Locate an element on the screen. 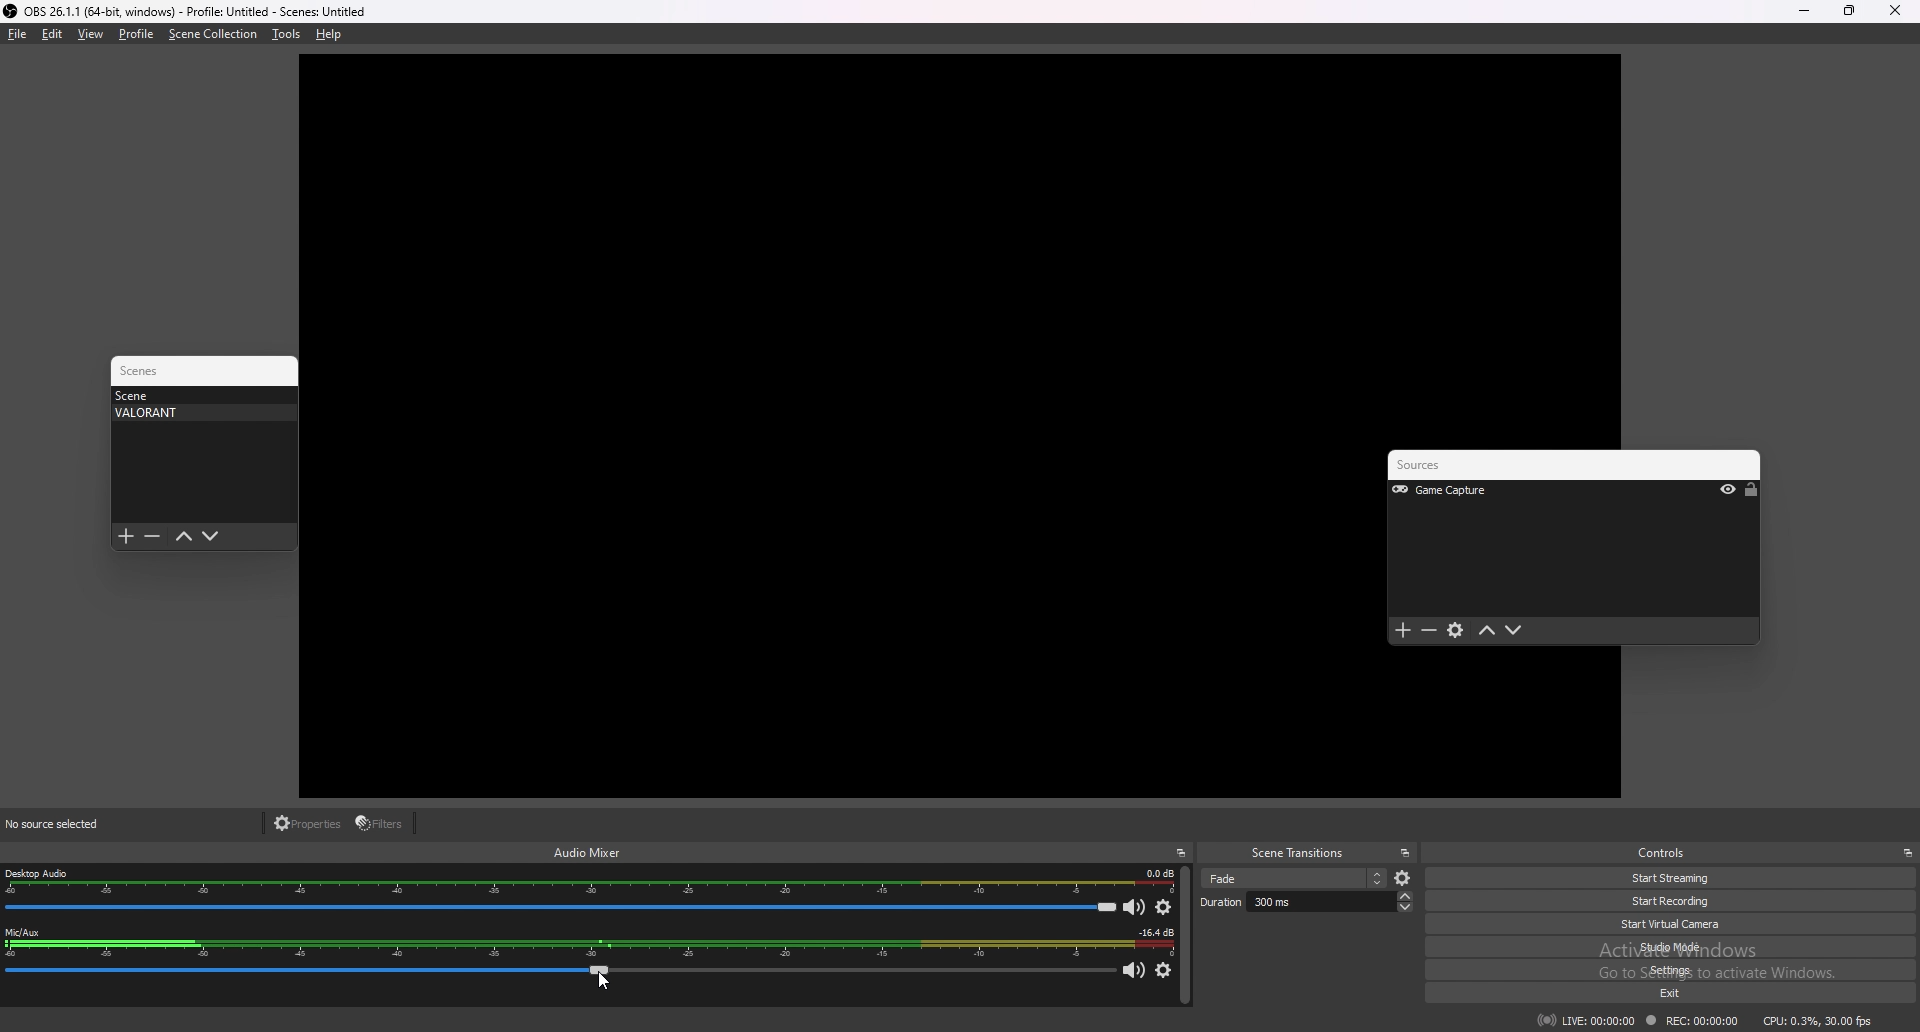 Image resolution: width=1920 pixels, height=1032 pixels. scene collection is located at coordinates (213, 34).